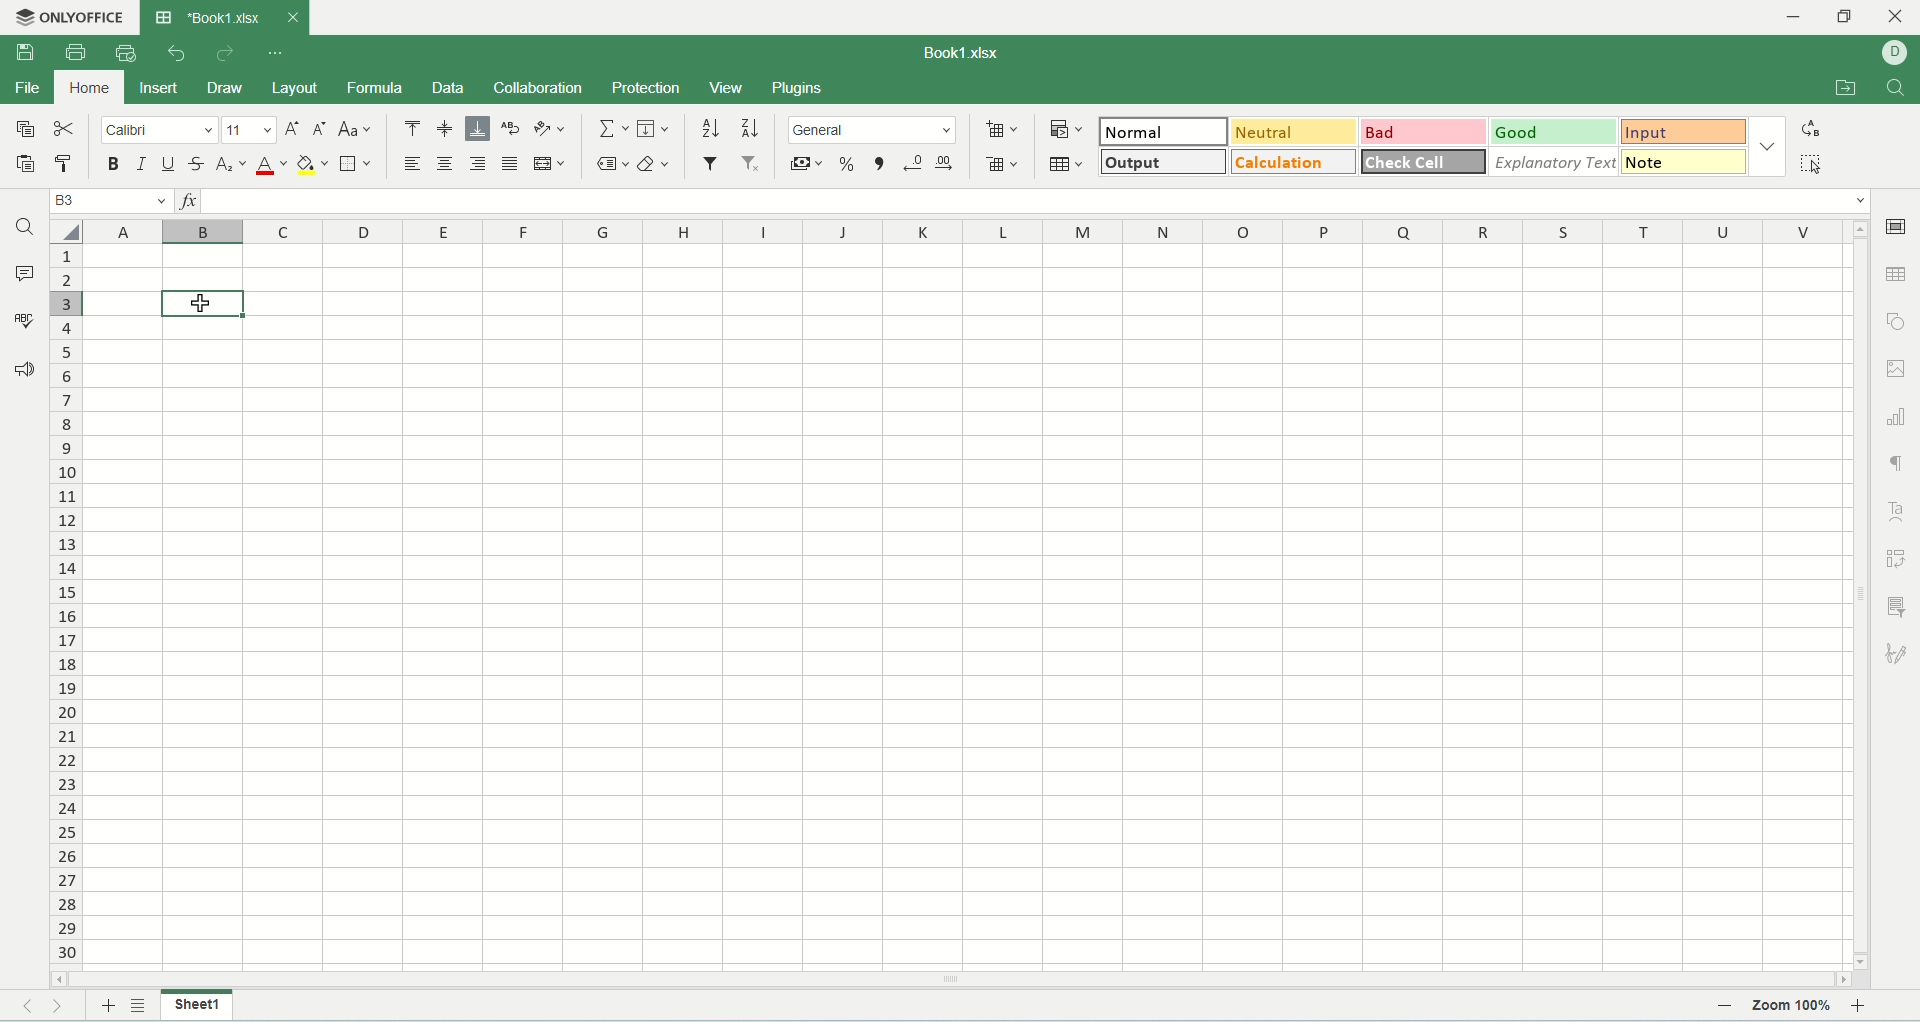 This screenshot has width=1920, height=1022. Describe the element at coordinates (67, 606) in the screenshot. I see `row number` at that location.